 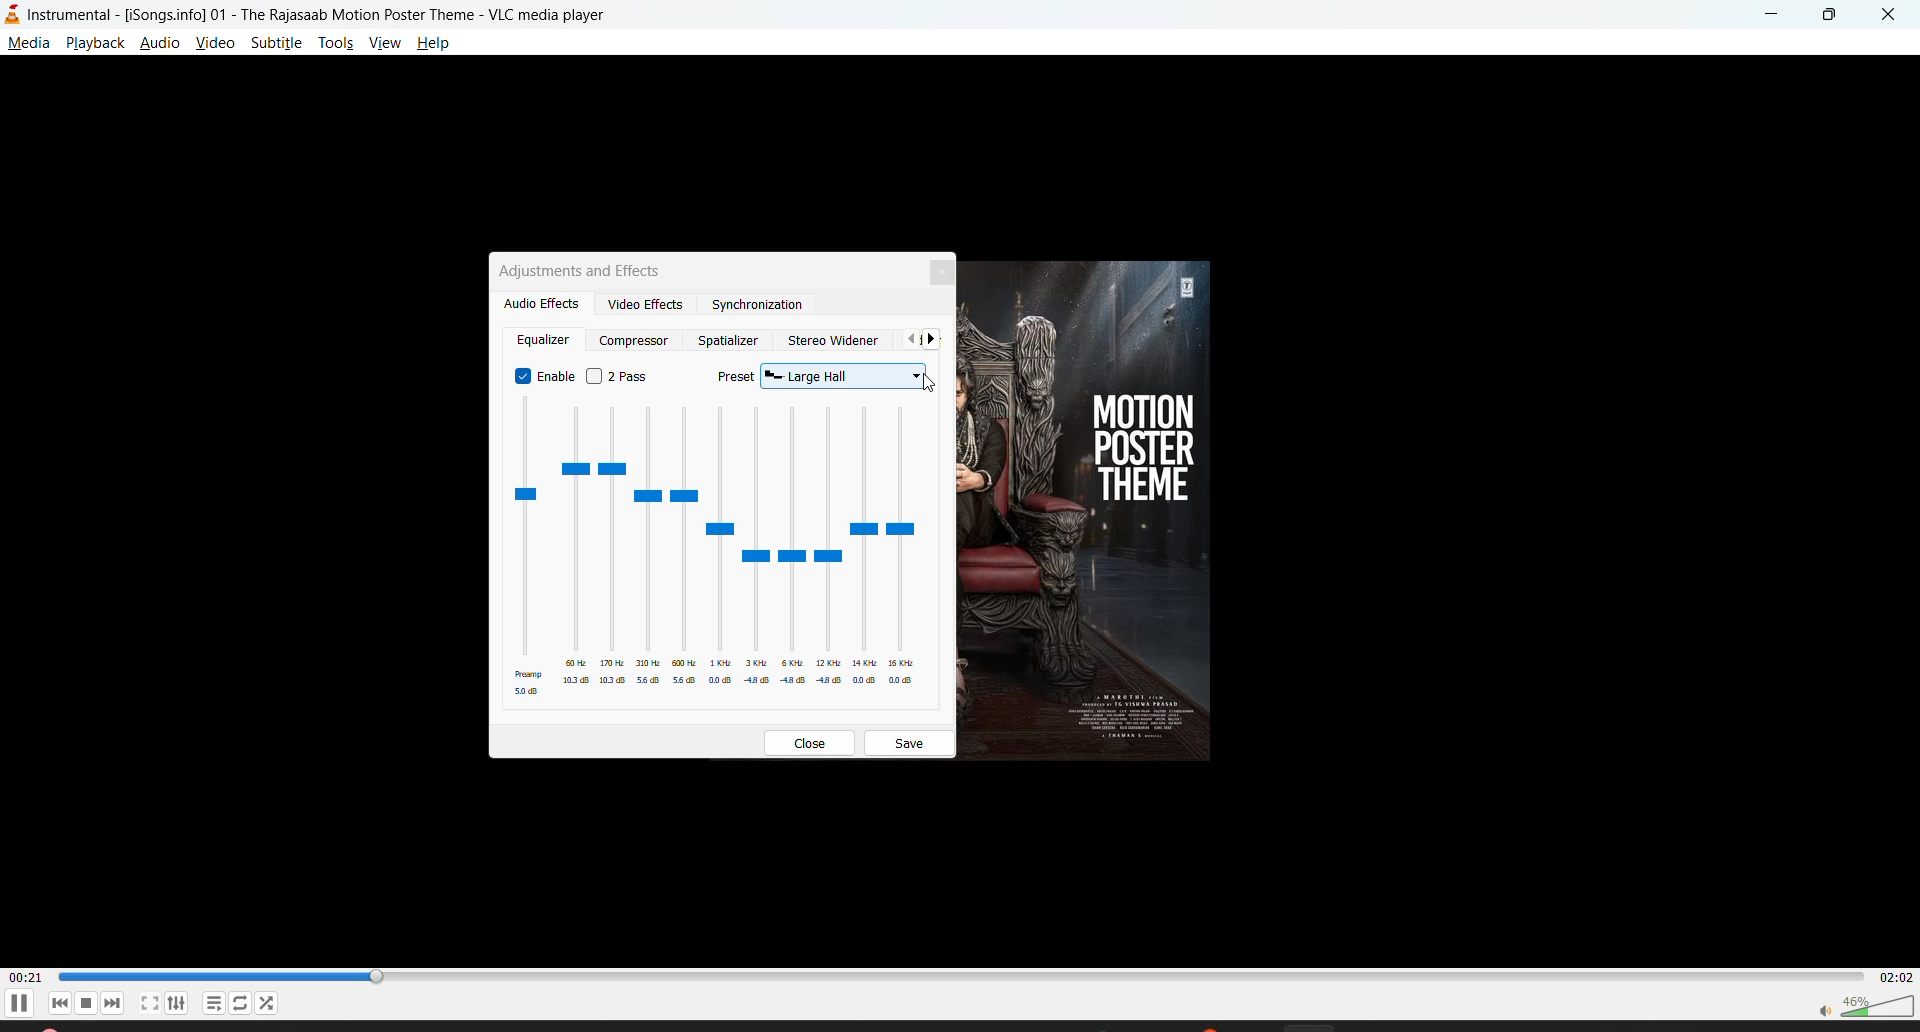 I want to click on loop, so click(x=241, y=1001).